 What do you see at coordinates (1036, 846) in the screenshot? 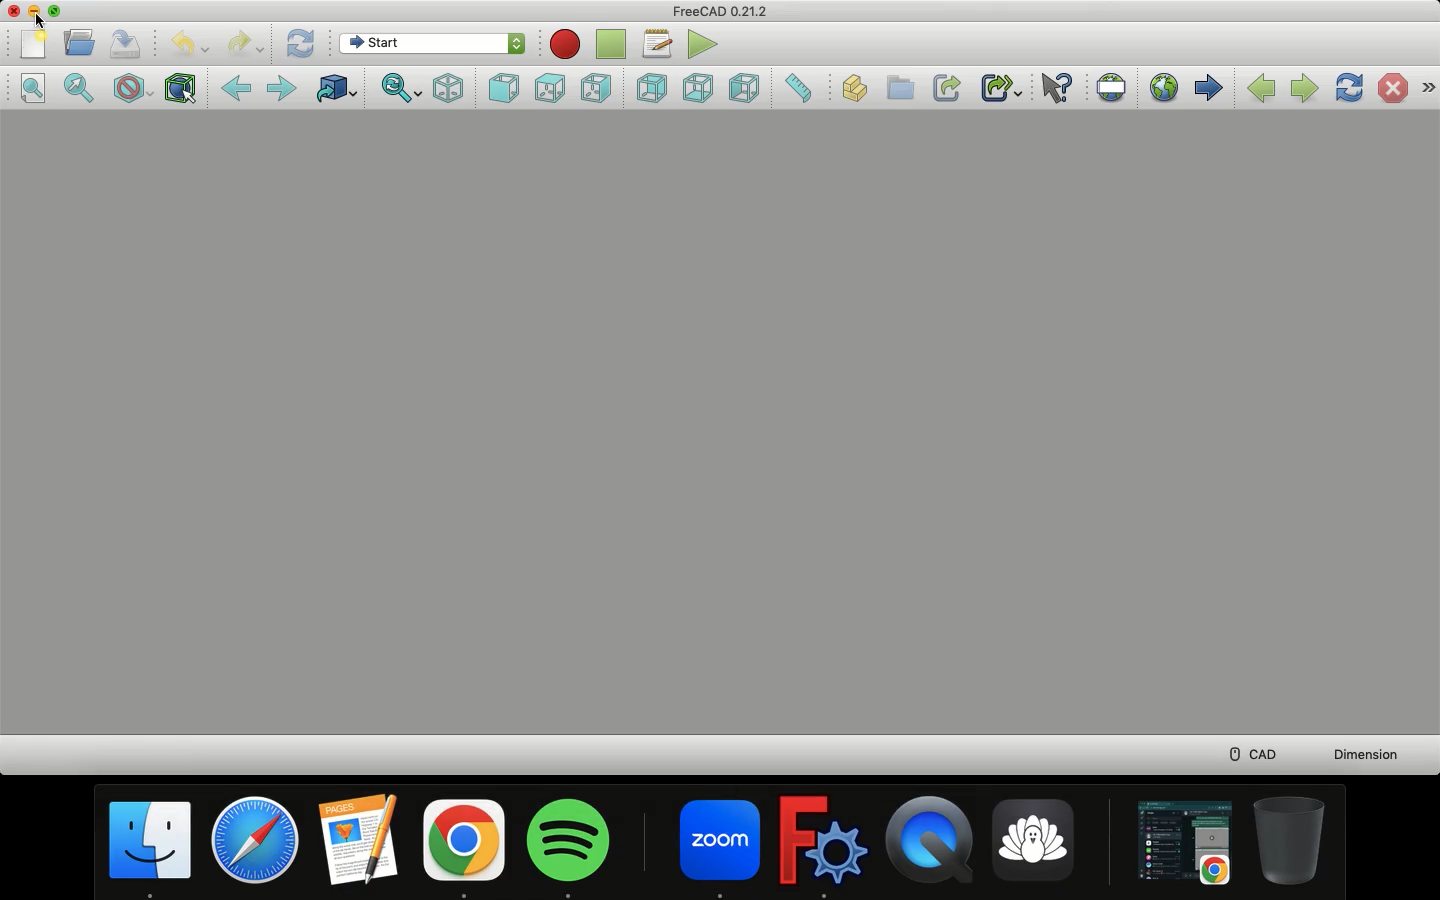
I see `ColdTurkey` at bounding box center [1036, 846].